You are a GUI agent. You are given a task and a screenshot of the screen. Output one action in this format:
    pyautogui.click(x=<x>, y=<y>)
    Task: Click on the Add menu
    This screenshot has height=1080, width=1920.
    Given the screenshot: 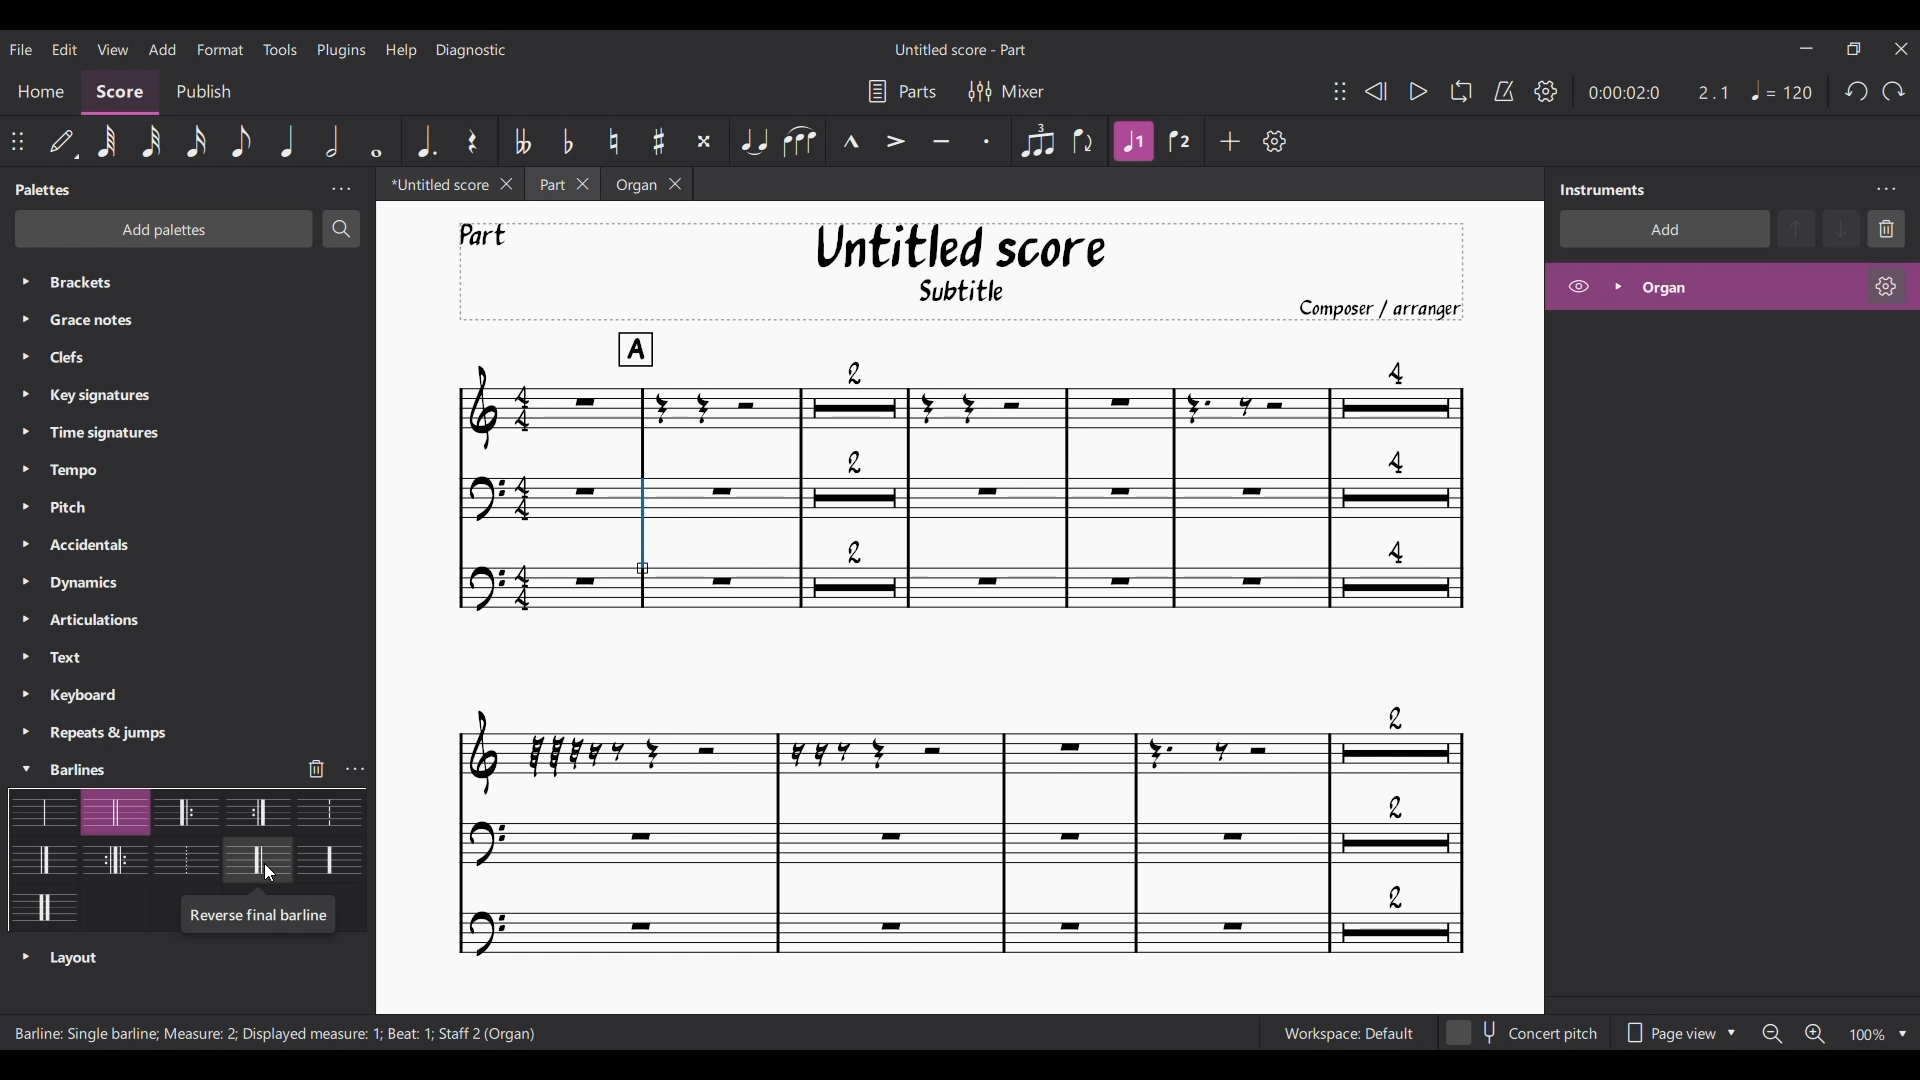 What is the action you would take?
    pyautogui.click(x=162, y=48)
    